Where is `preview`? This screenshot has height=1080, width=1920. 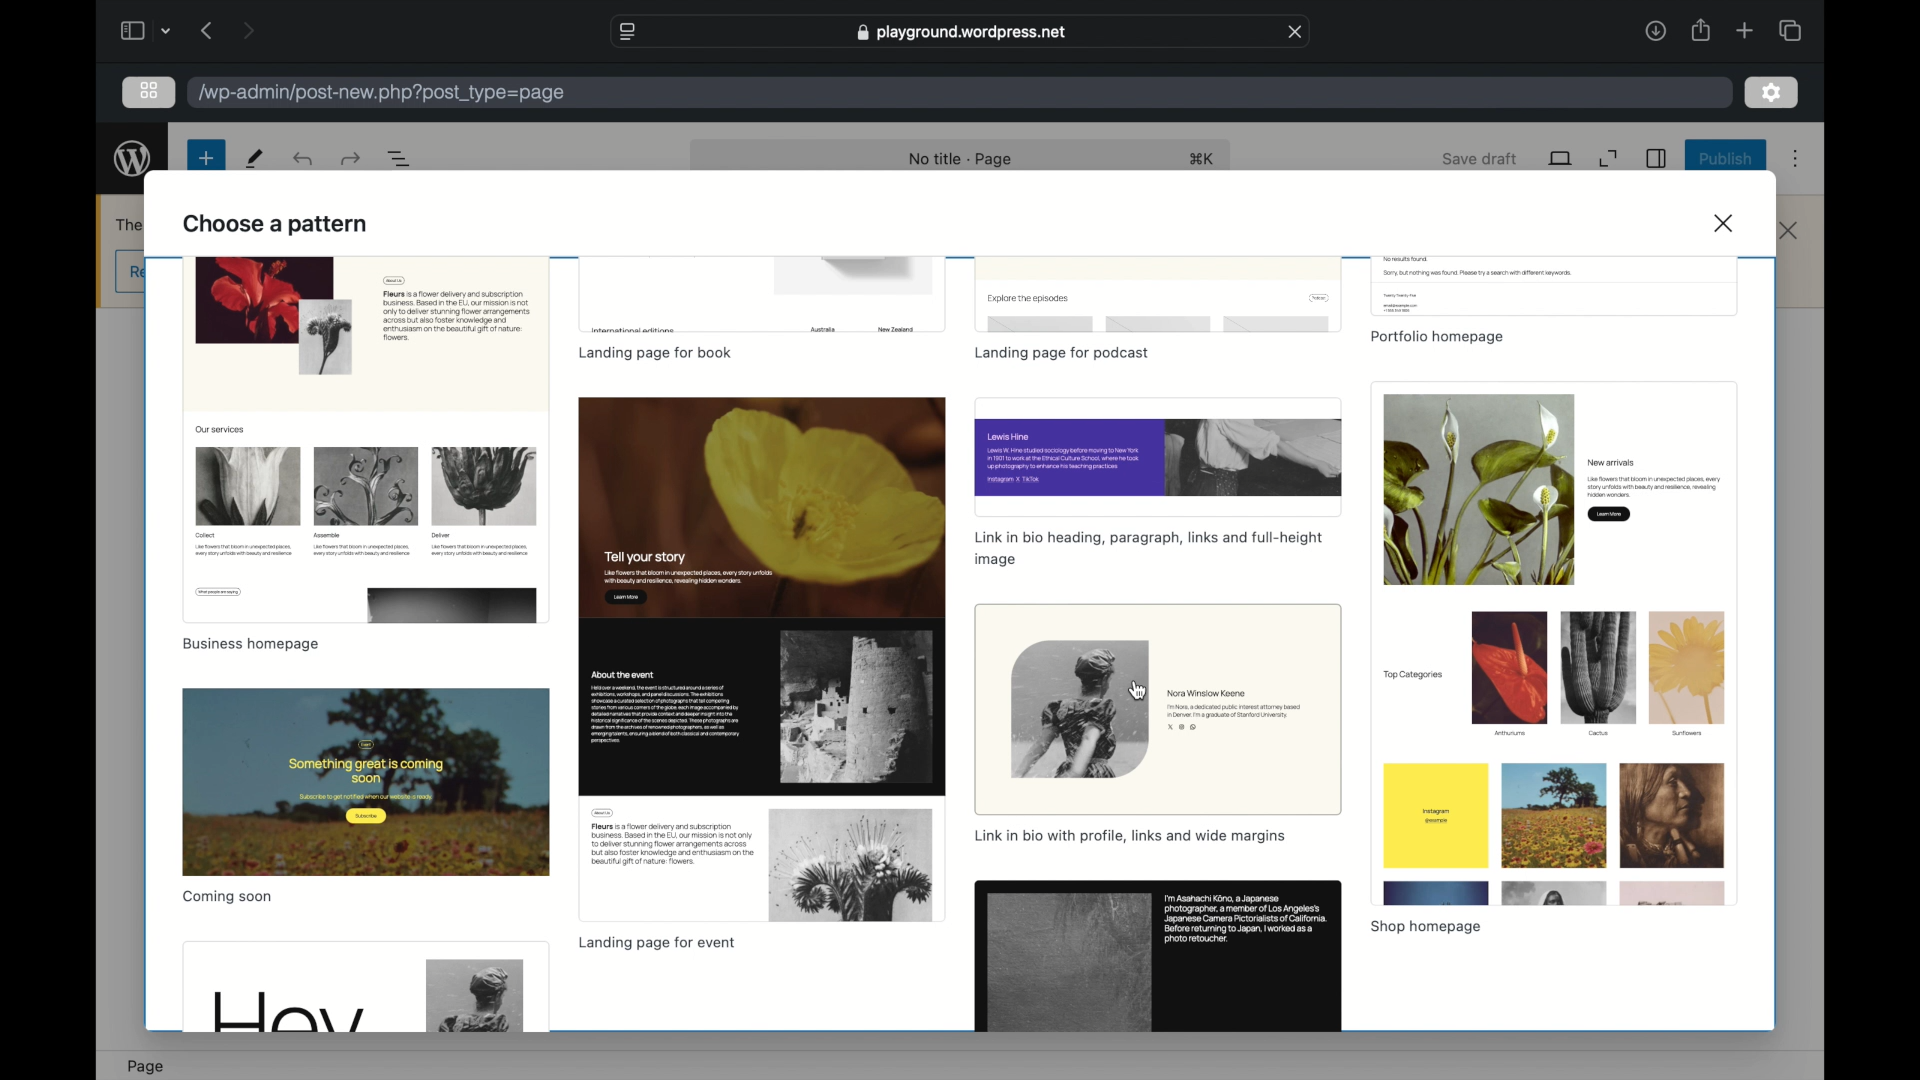
preview is located at coordinates (1553, 286).